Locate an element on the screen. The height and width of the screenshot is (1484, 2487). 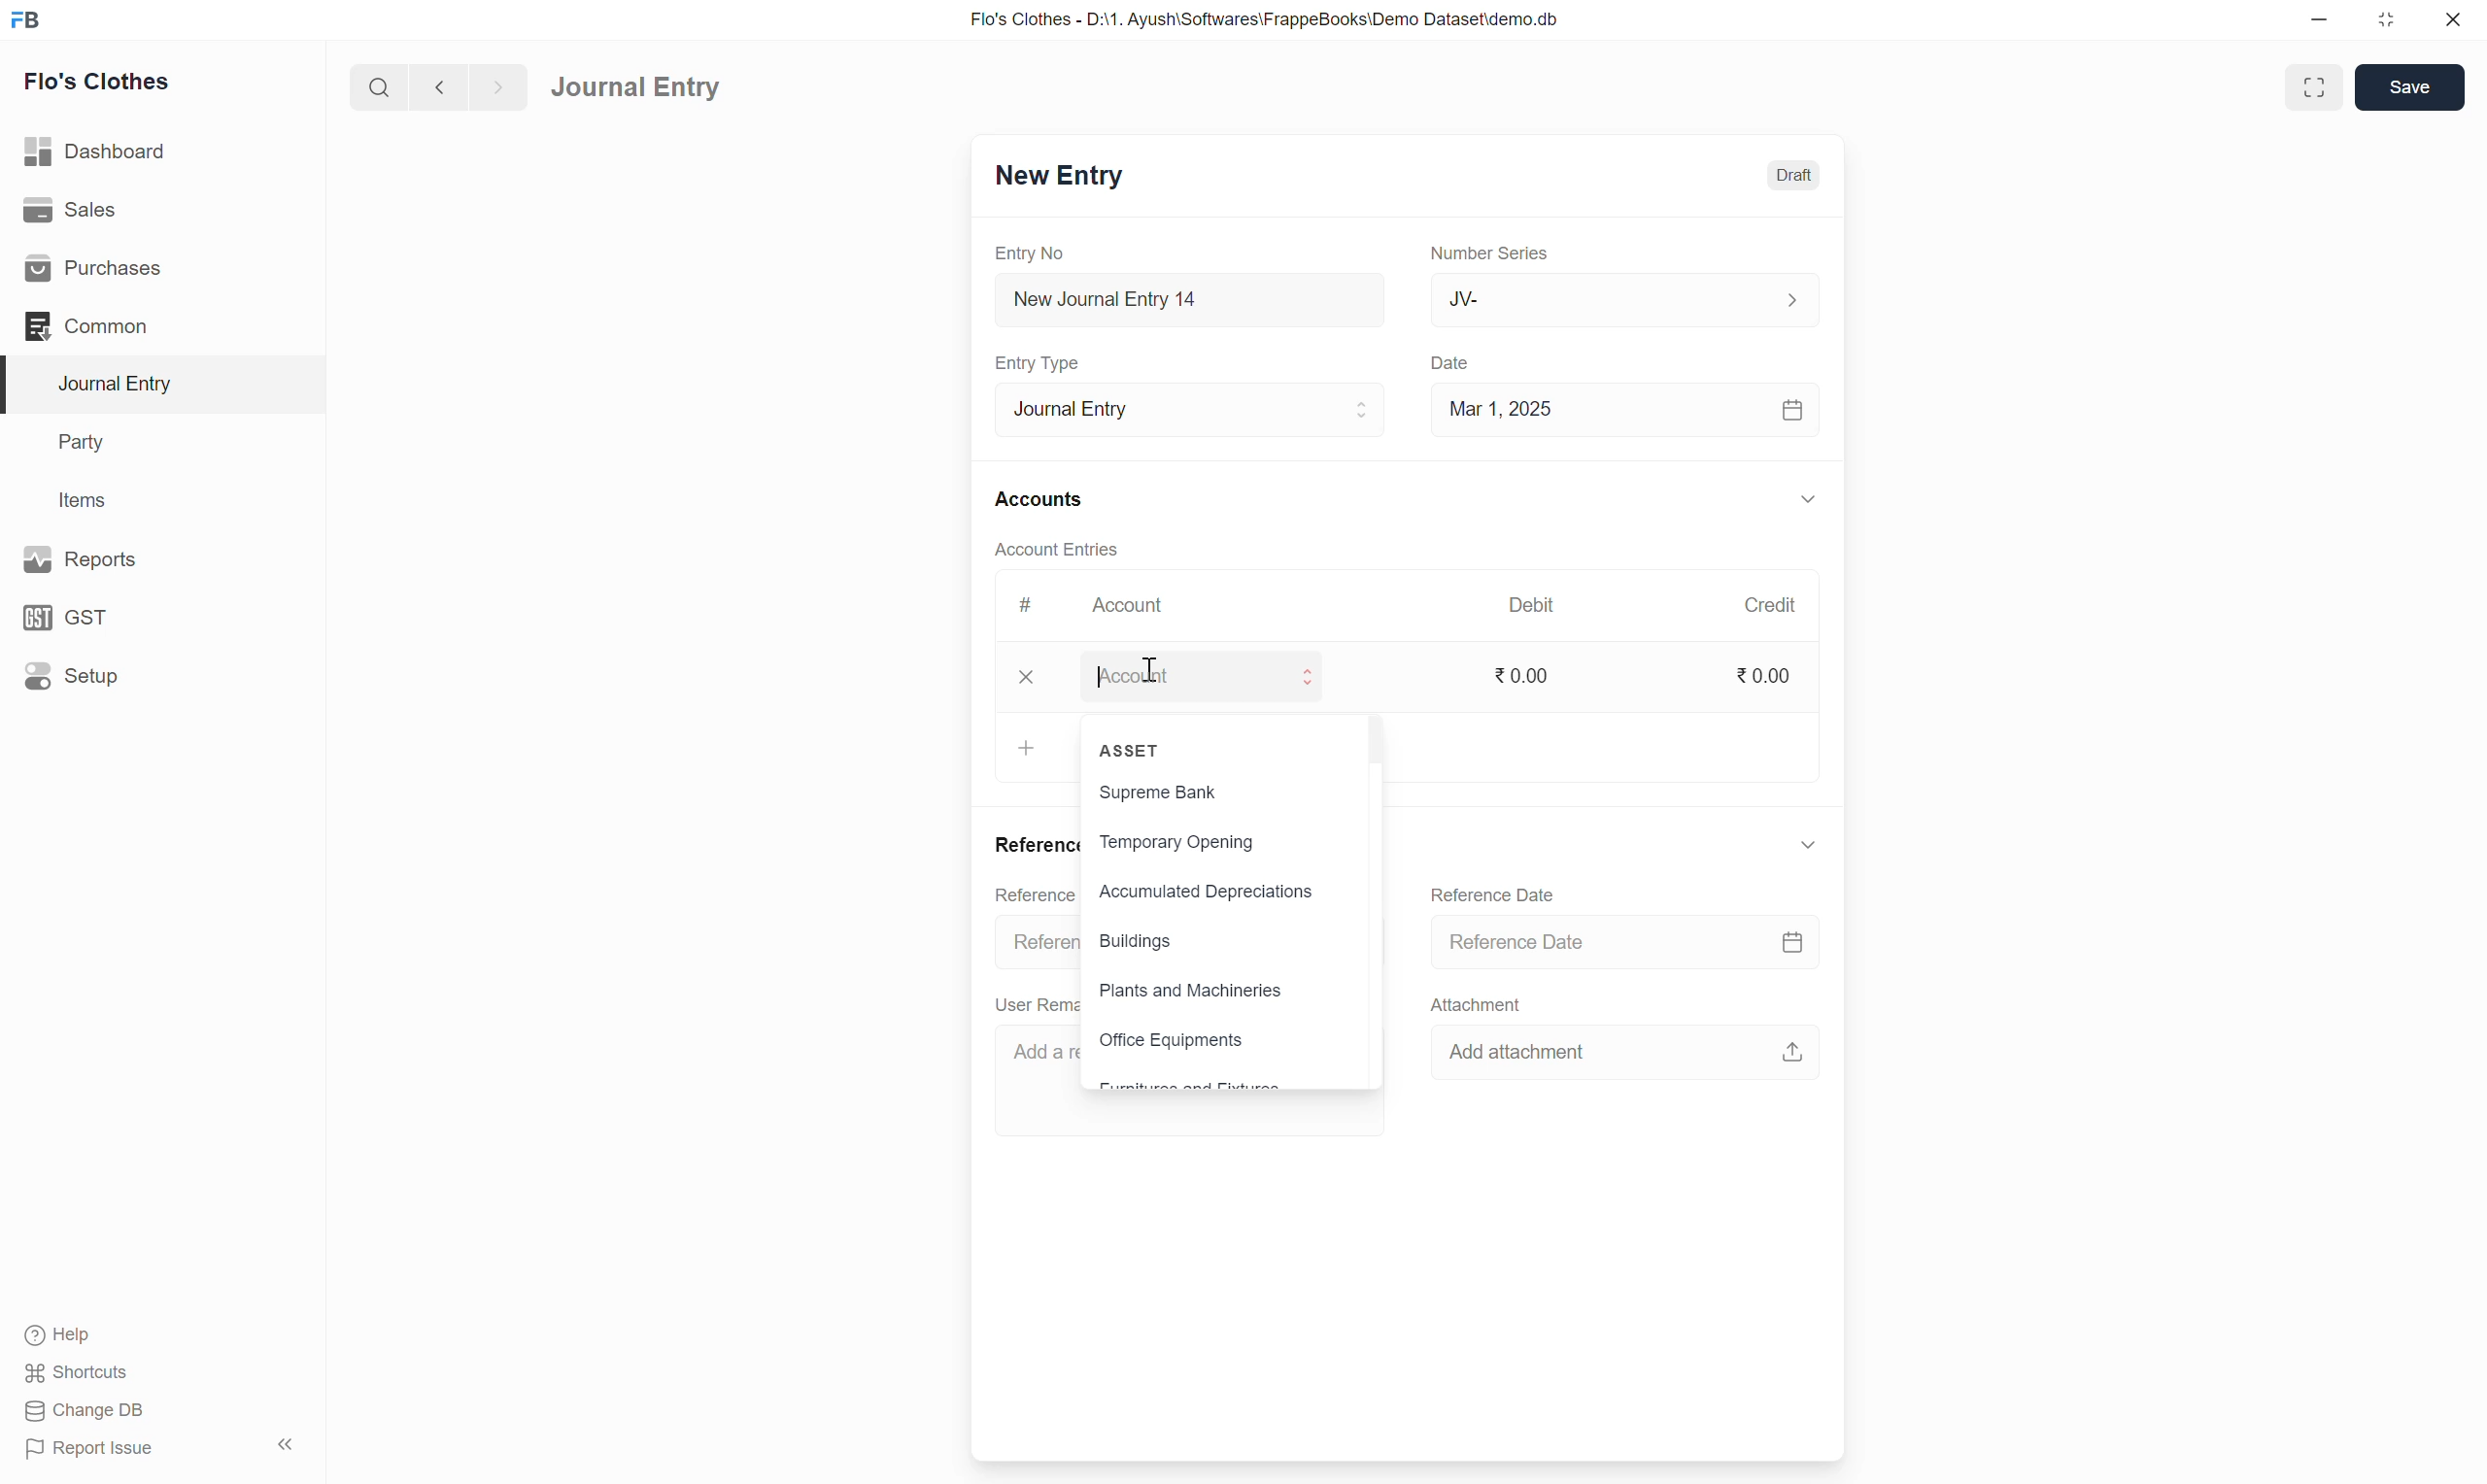
back is located at coordinates (435, 87).